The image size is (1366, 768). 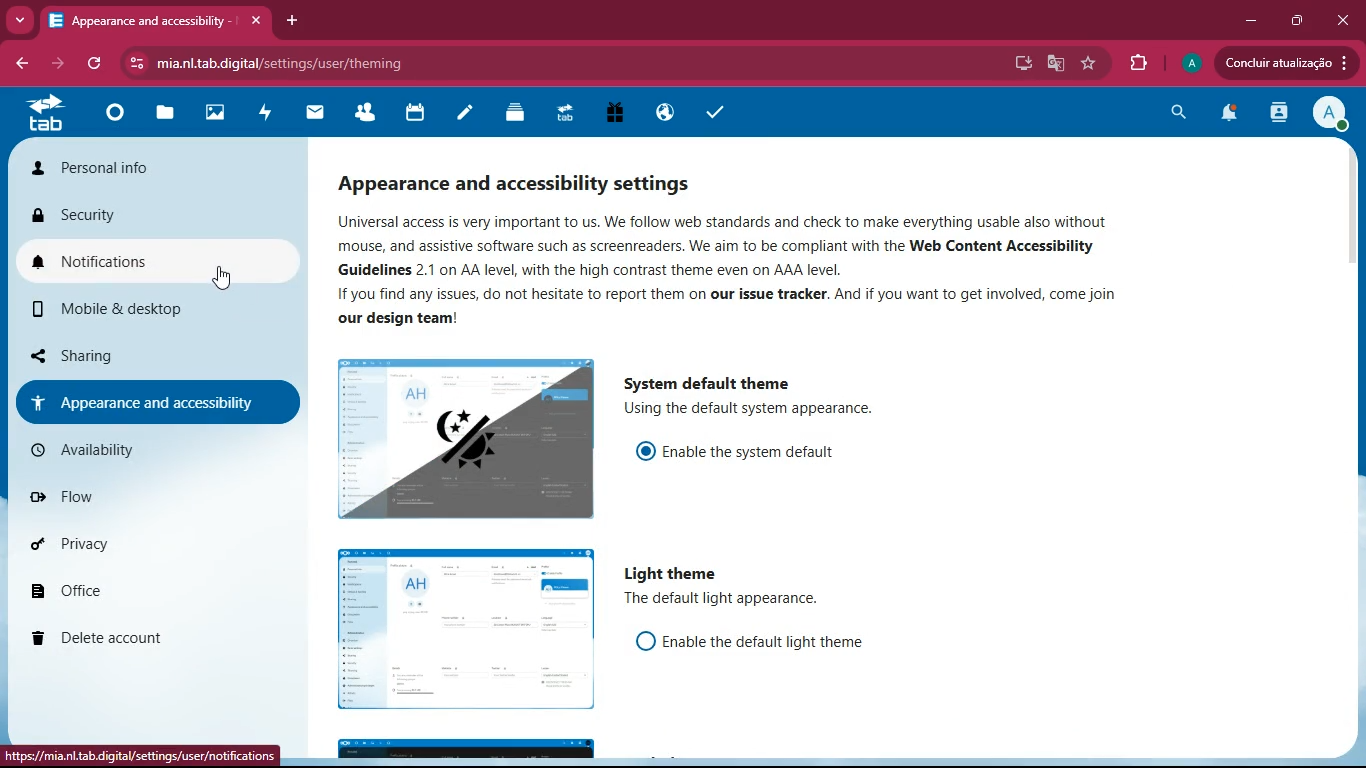 I want to click on Profile, so click(x=1192, y=61).